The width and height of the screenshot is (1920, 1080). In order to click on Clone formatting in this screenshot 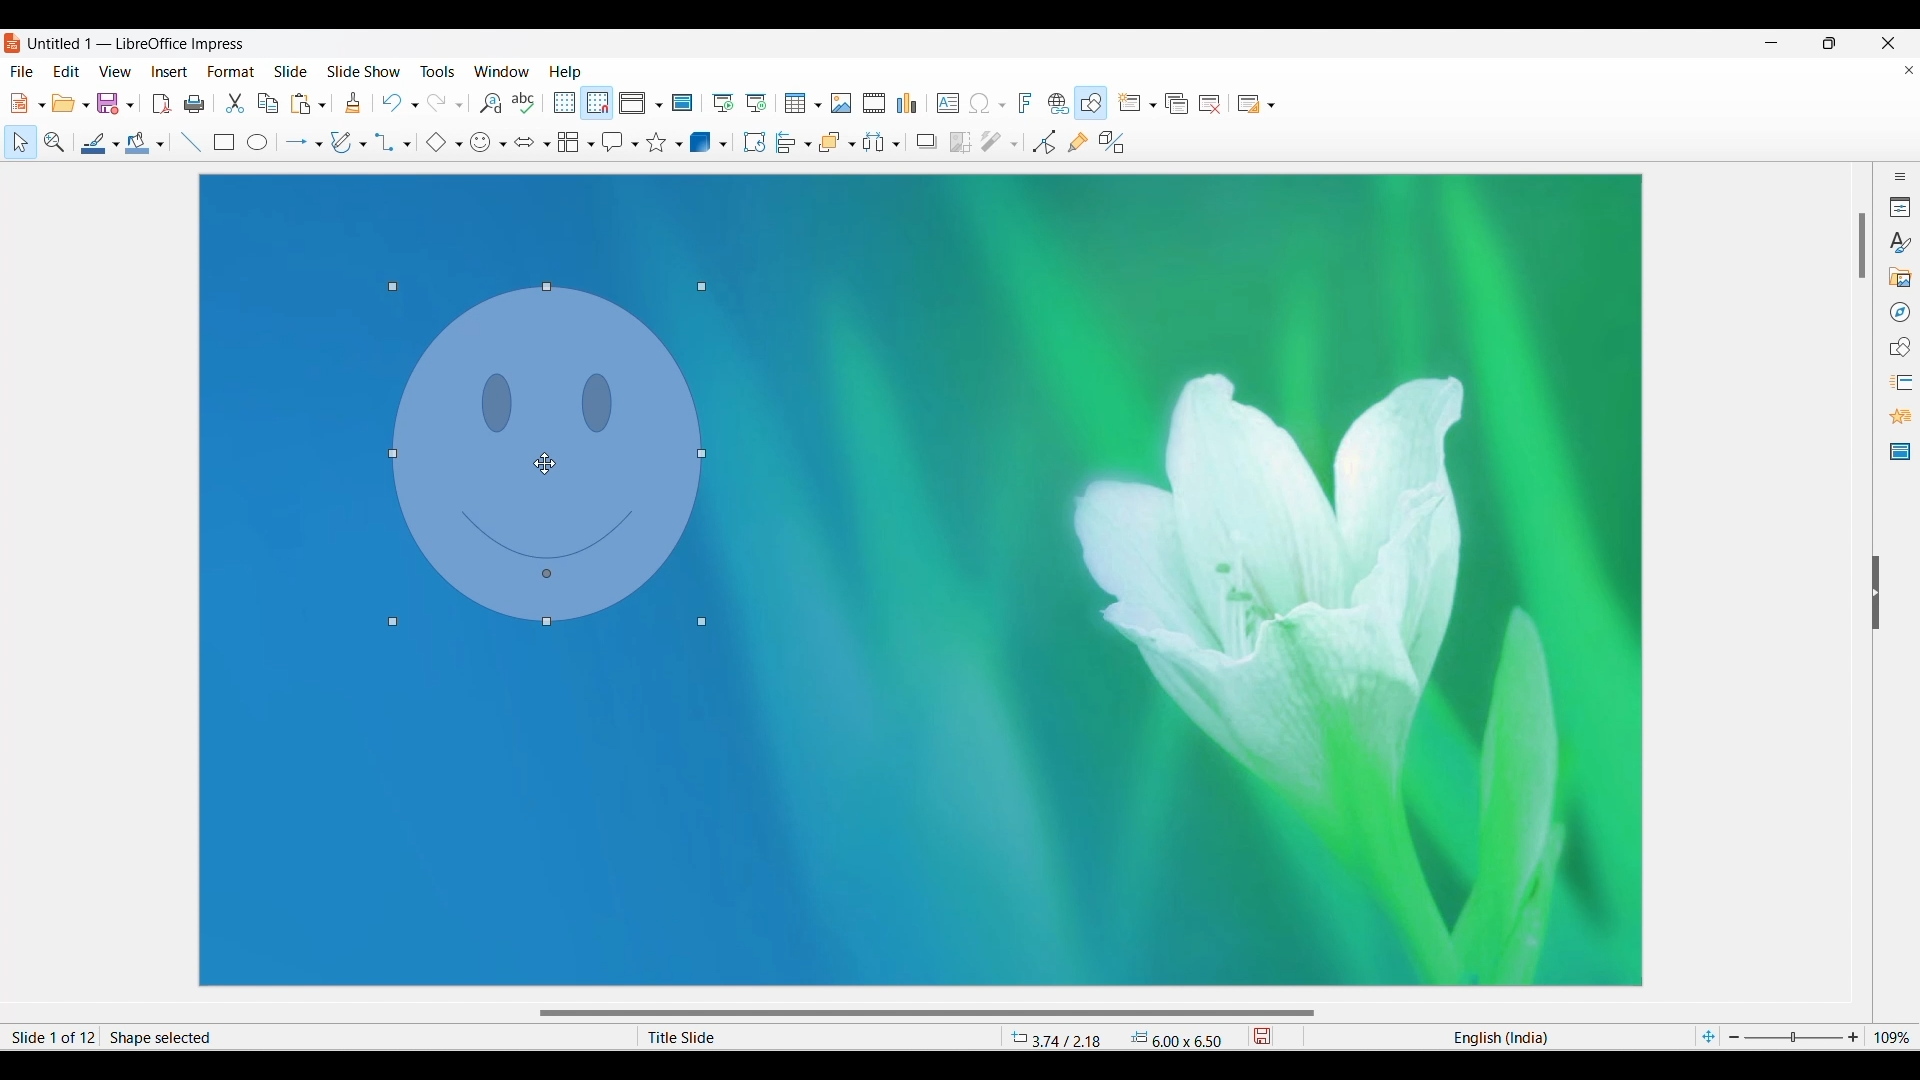, I will do `click(353, 102)`.